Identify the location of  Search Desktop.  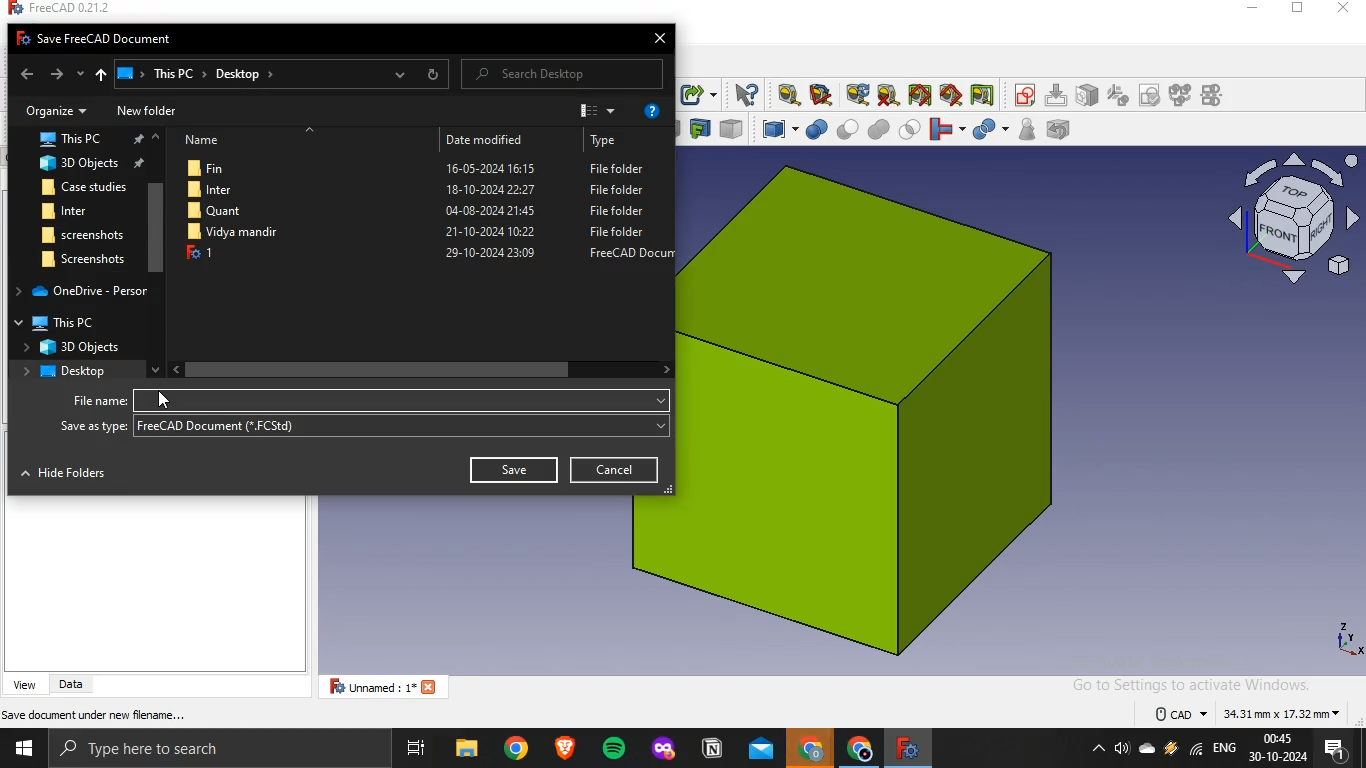
(565, 74).